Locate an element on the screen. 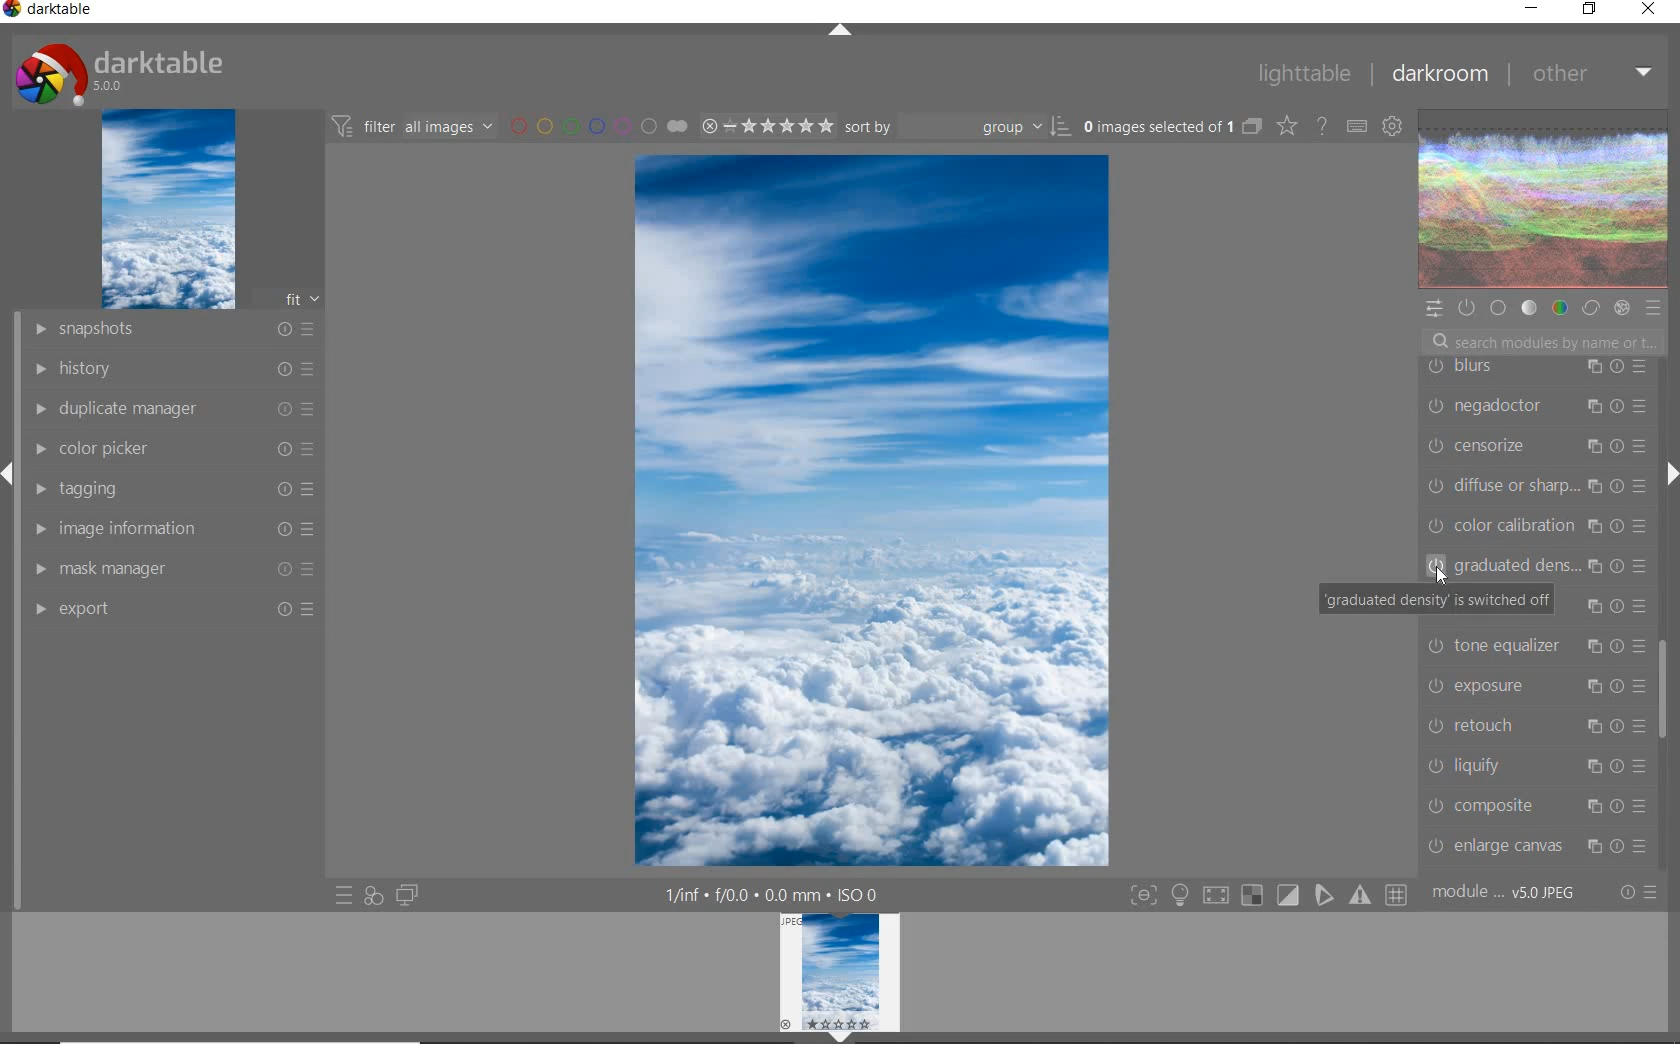 Image resolution: width=1680 pixels, height=1044 pixels. SHOW GLOBAL PREFERENCE is located at coordinates (1391, 128).